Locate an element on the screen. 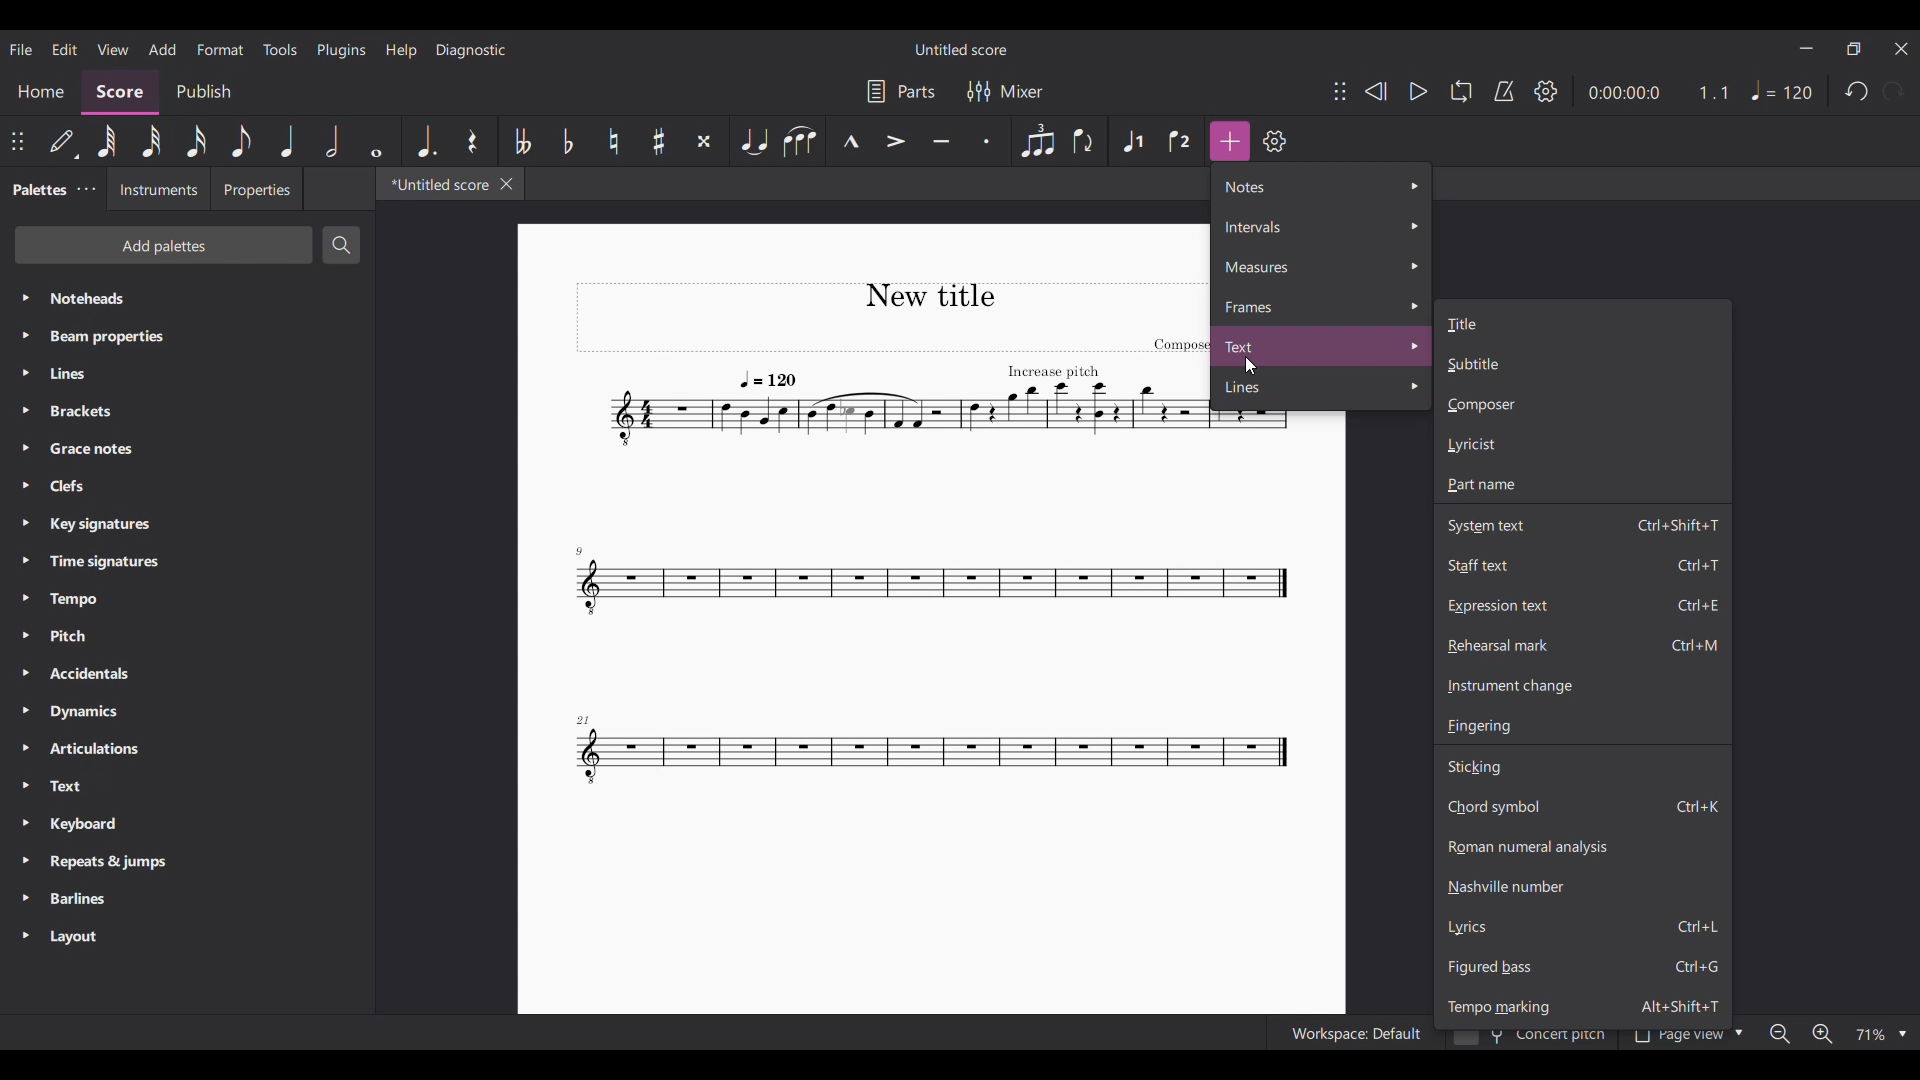  Properties is located at coordinates (256, 189).